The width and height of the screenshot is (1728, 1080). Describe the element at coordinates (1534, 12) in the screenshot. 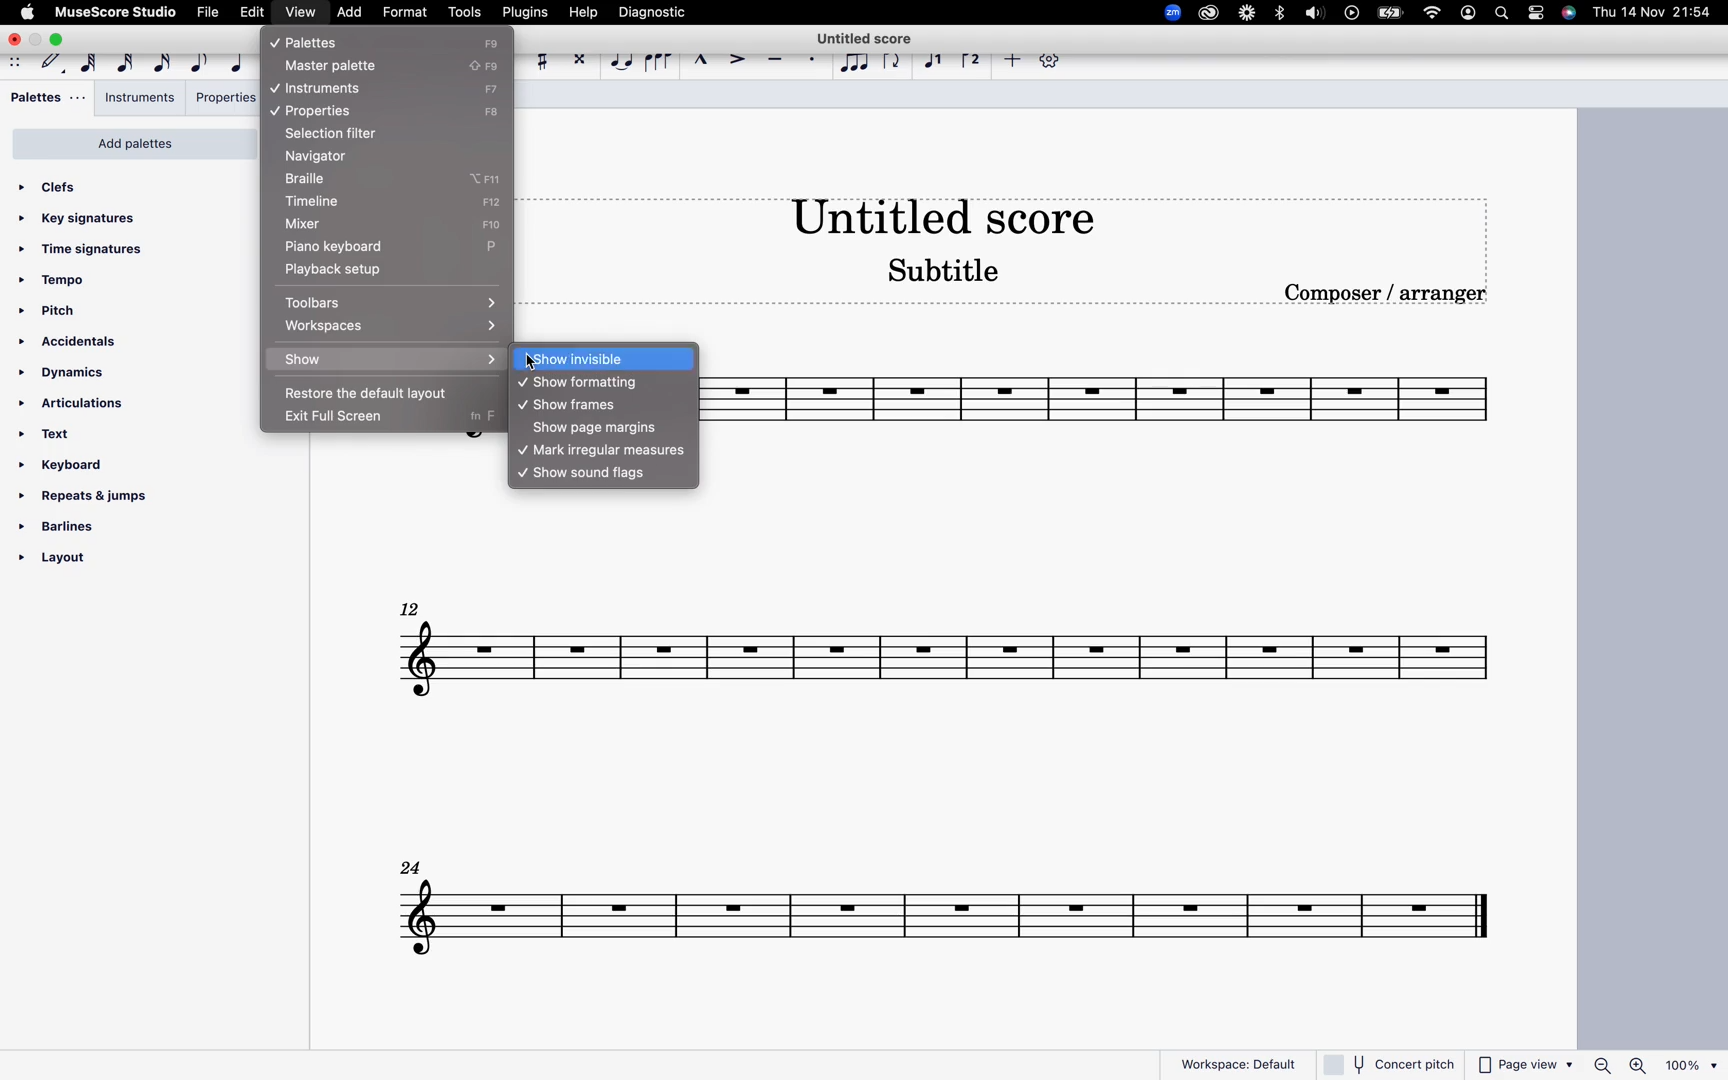

I see `settings` at that location.